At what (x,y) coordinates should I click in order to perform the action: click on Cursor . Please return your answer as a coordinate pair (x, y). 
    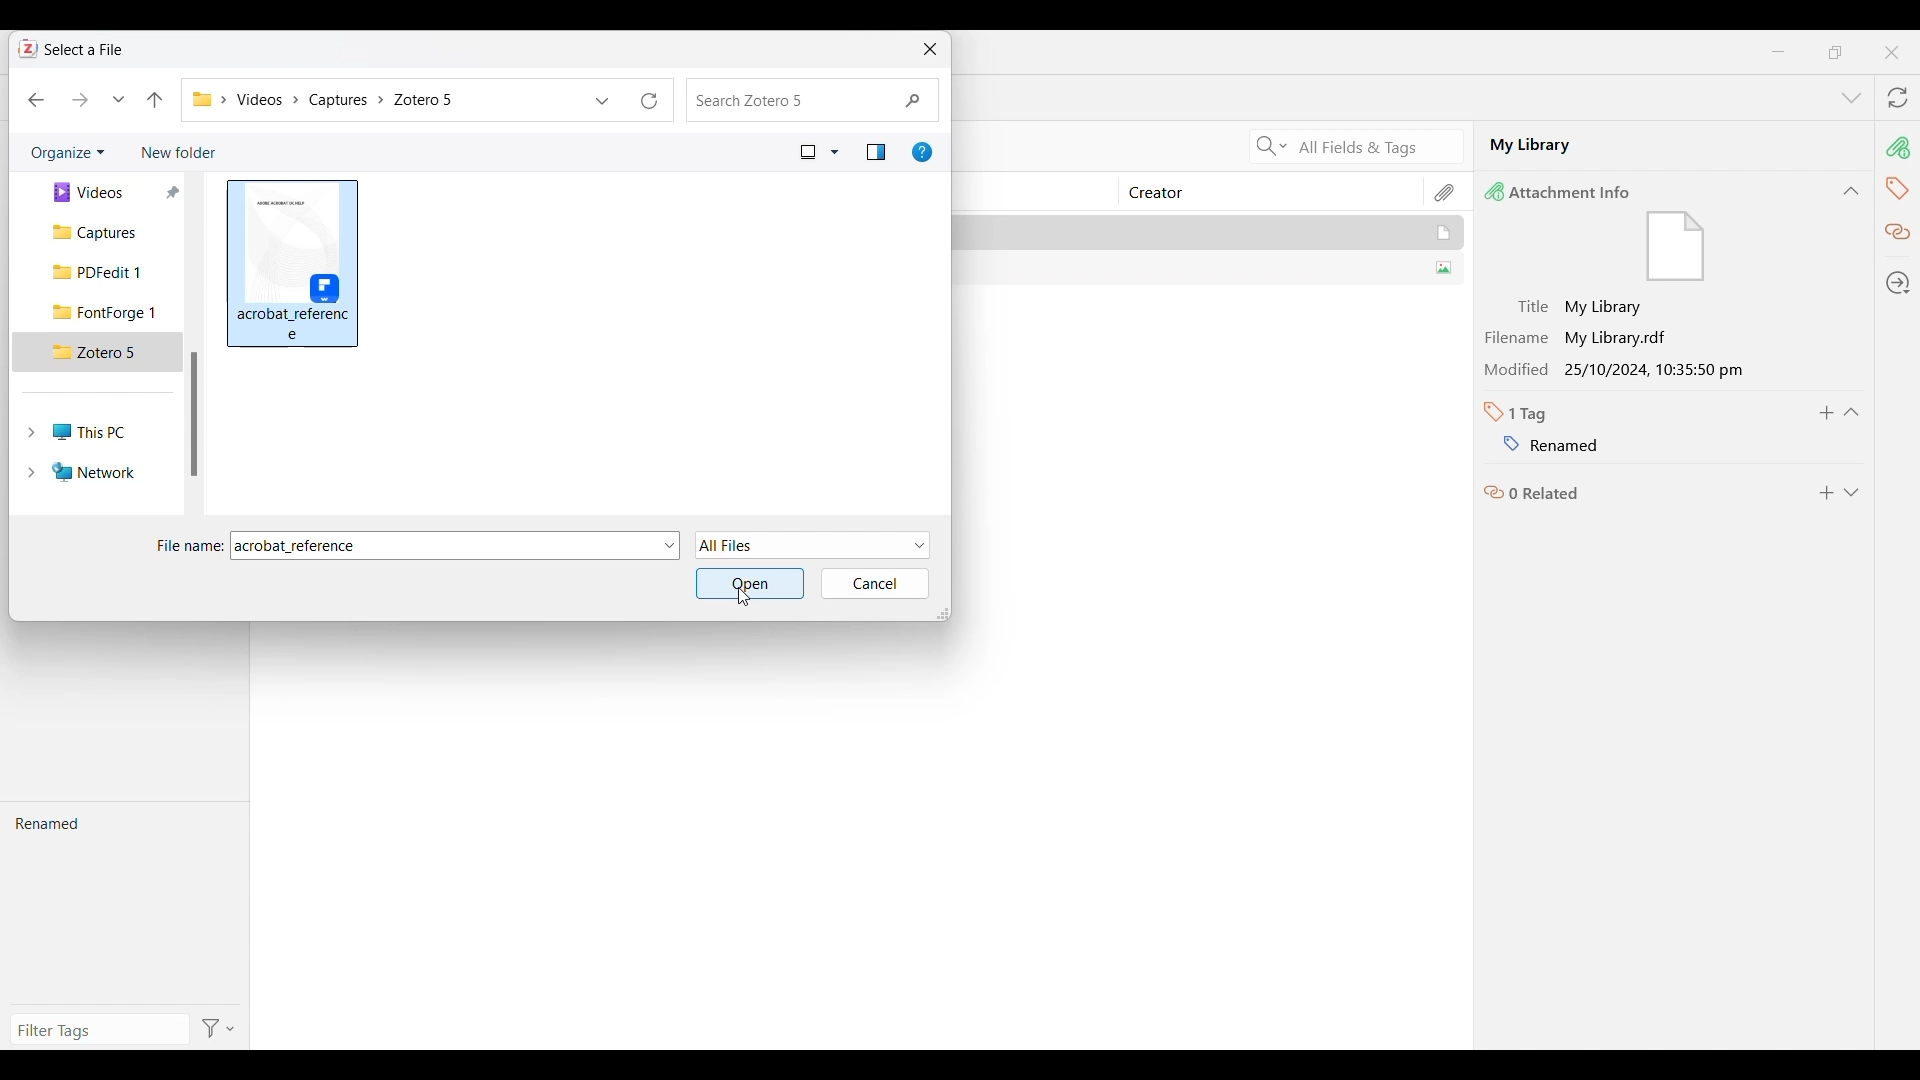
    Looking at the image, I should click on (744, 597).